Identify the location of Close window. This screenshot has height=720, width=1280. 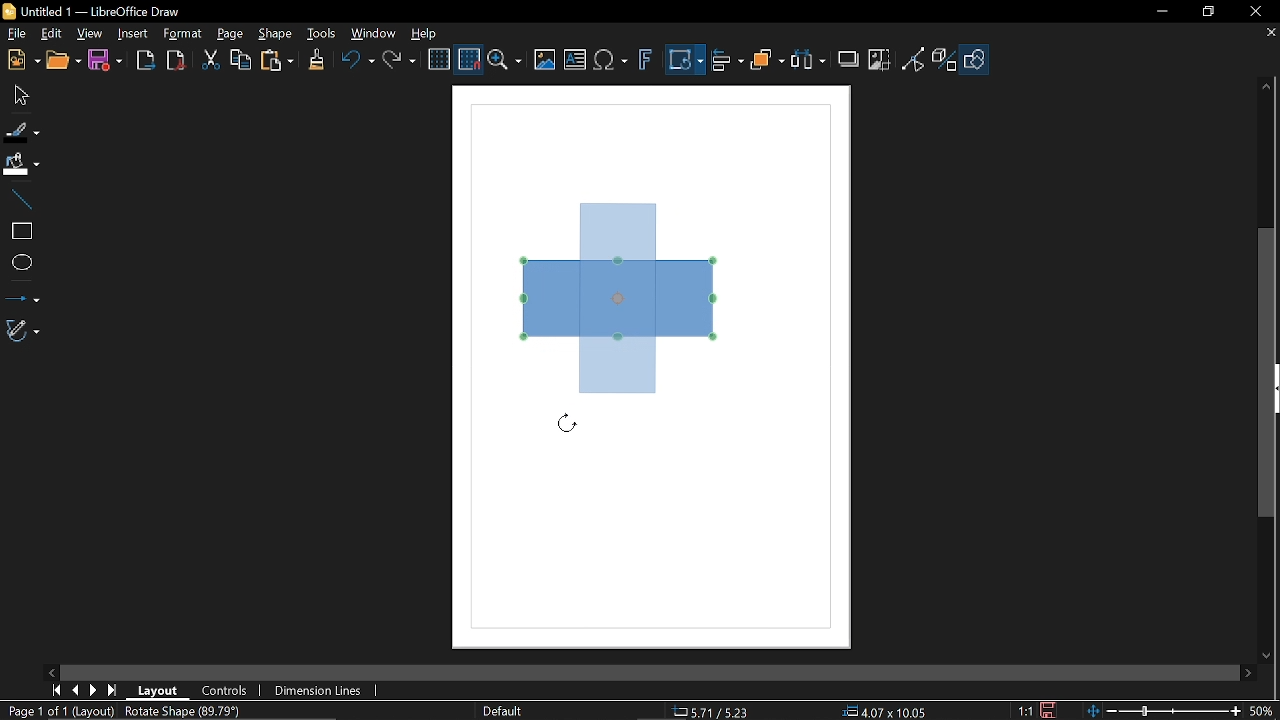
(1254, 11).